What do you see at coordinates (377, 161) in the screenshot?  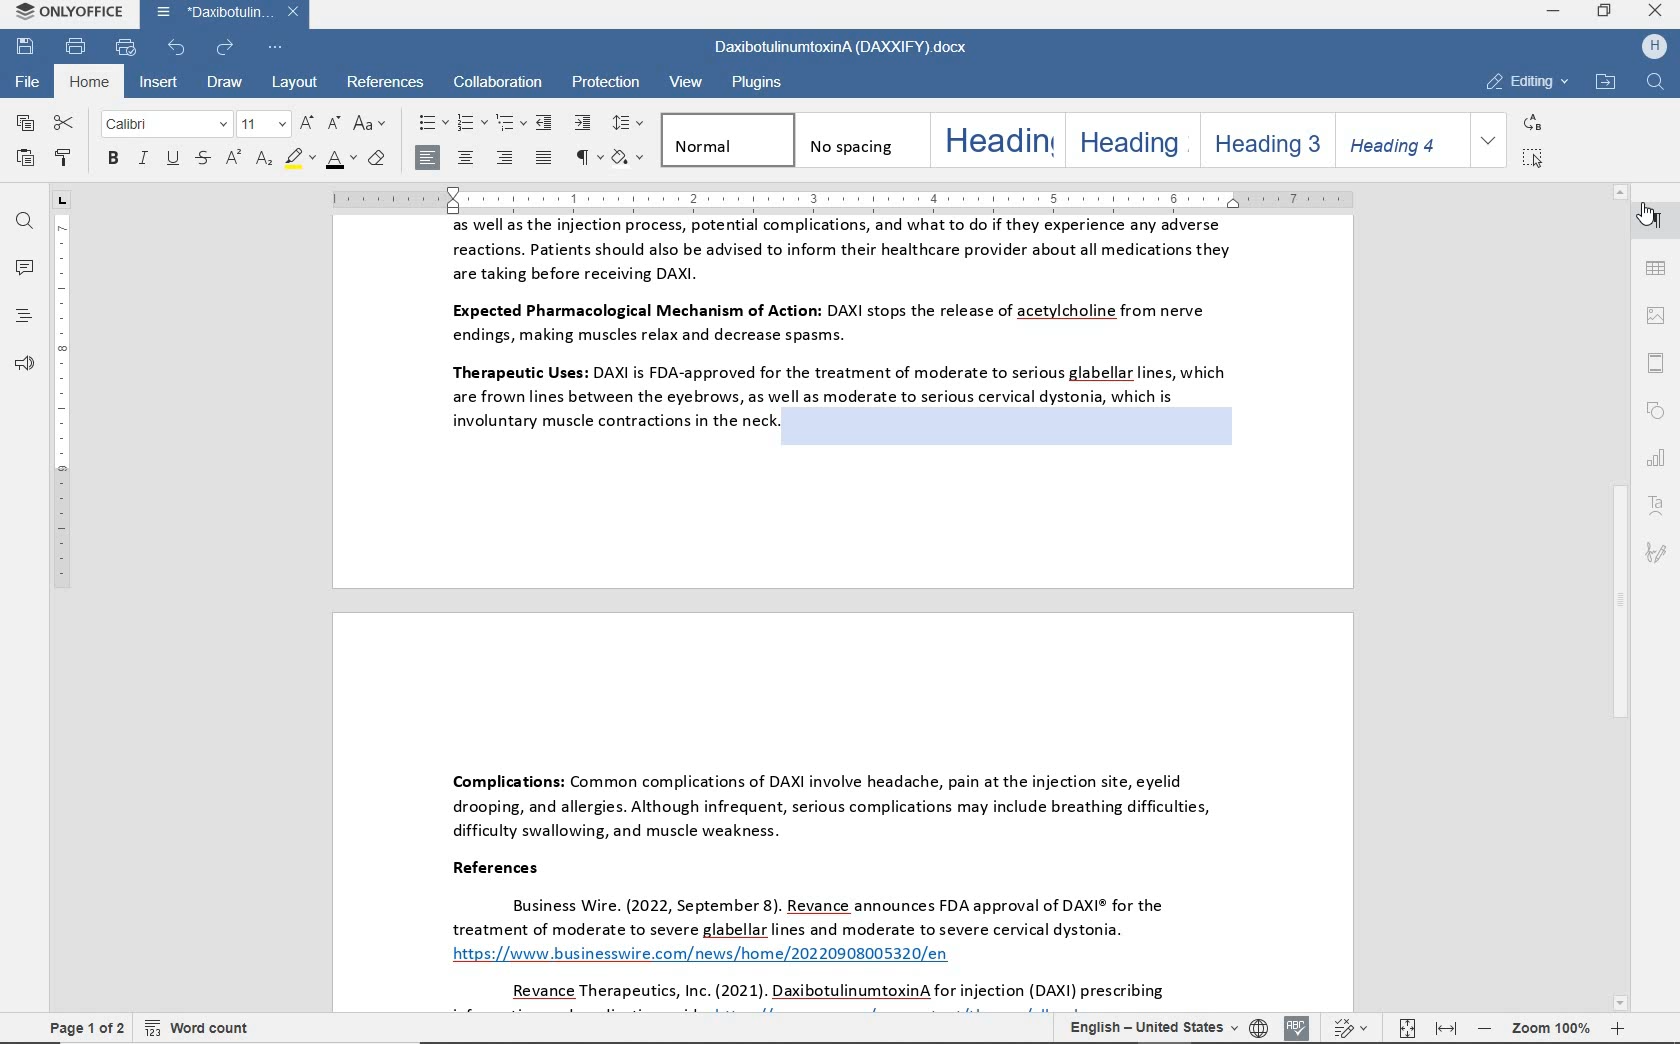 I see `clear style` at bounding box center [377, 161].